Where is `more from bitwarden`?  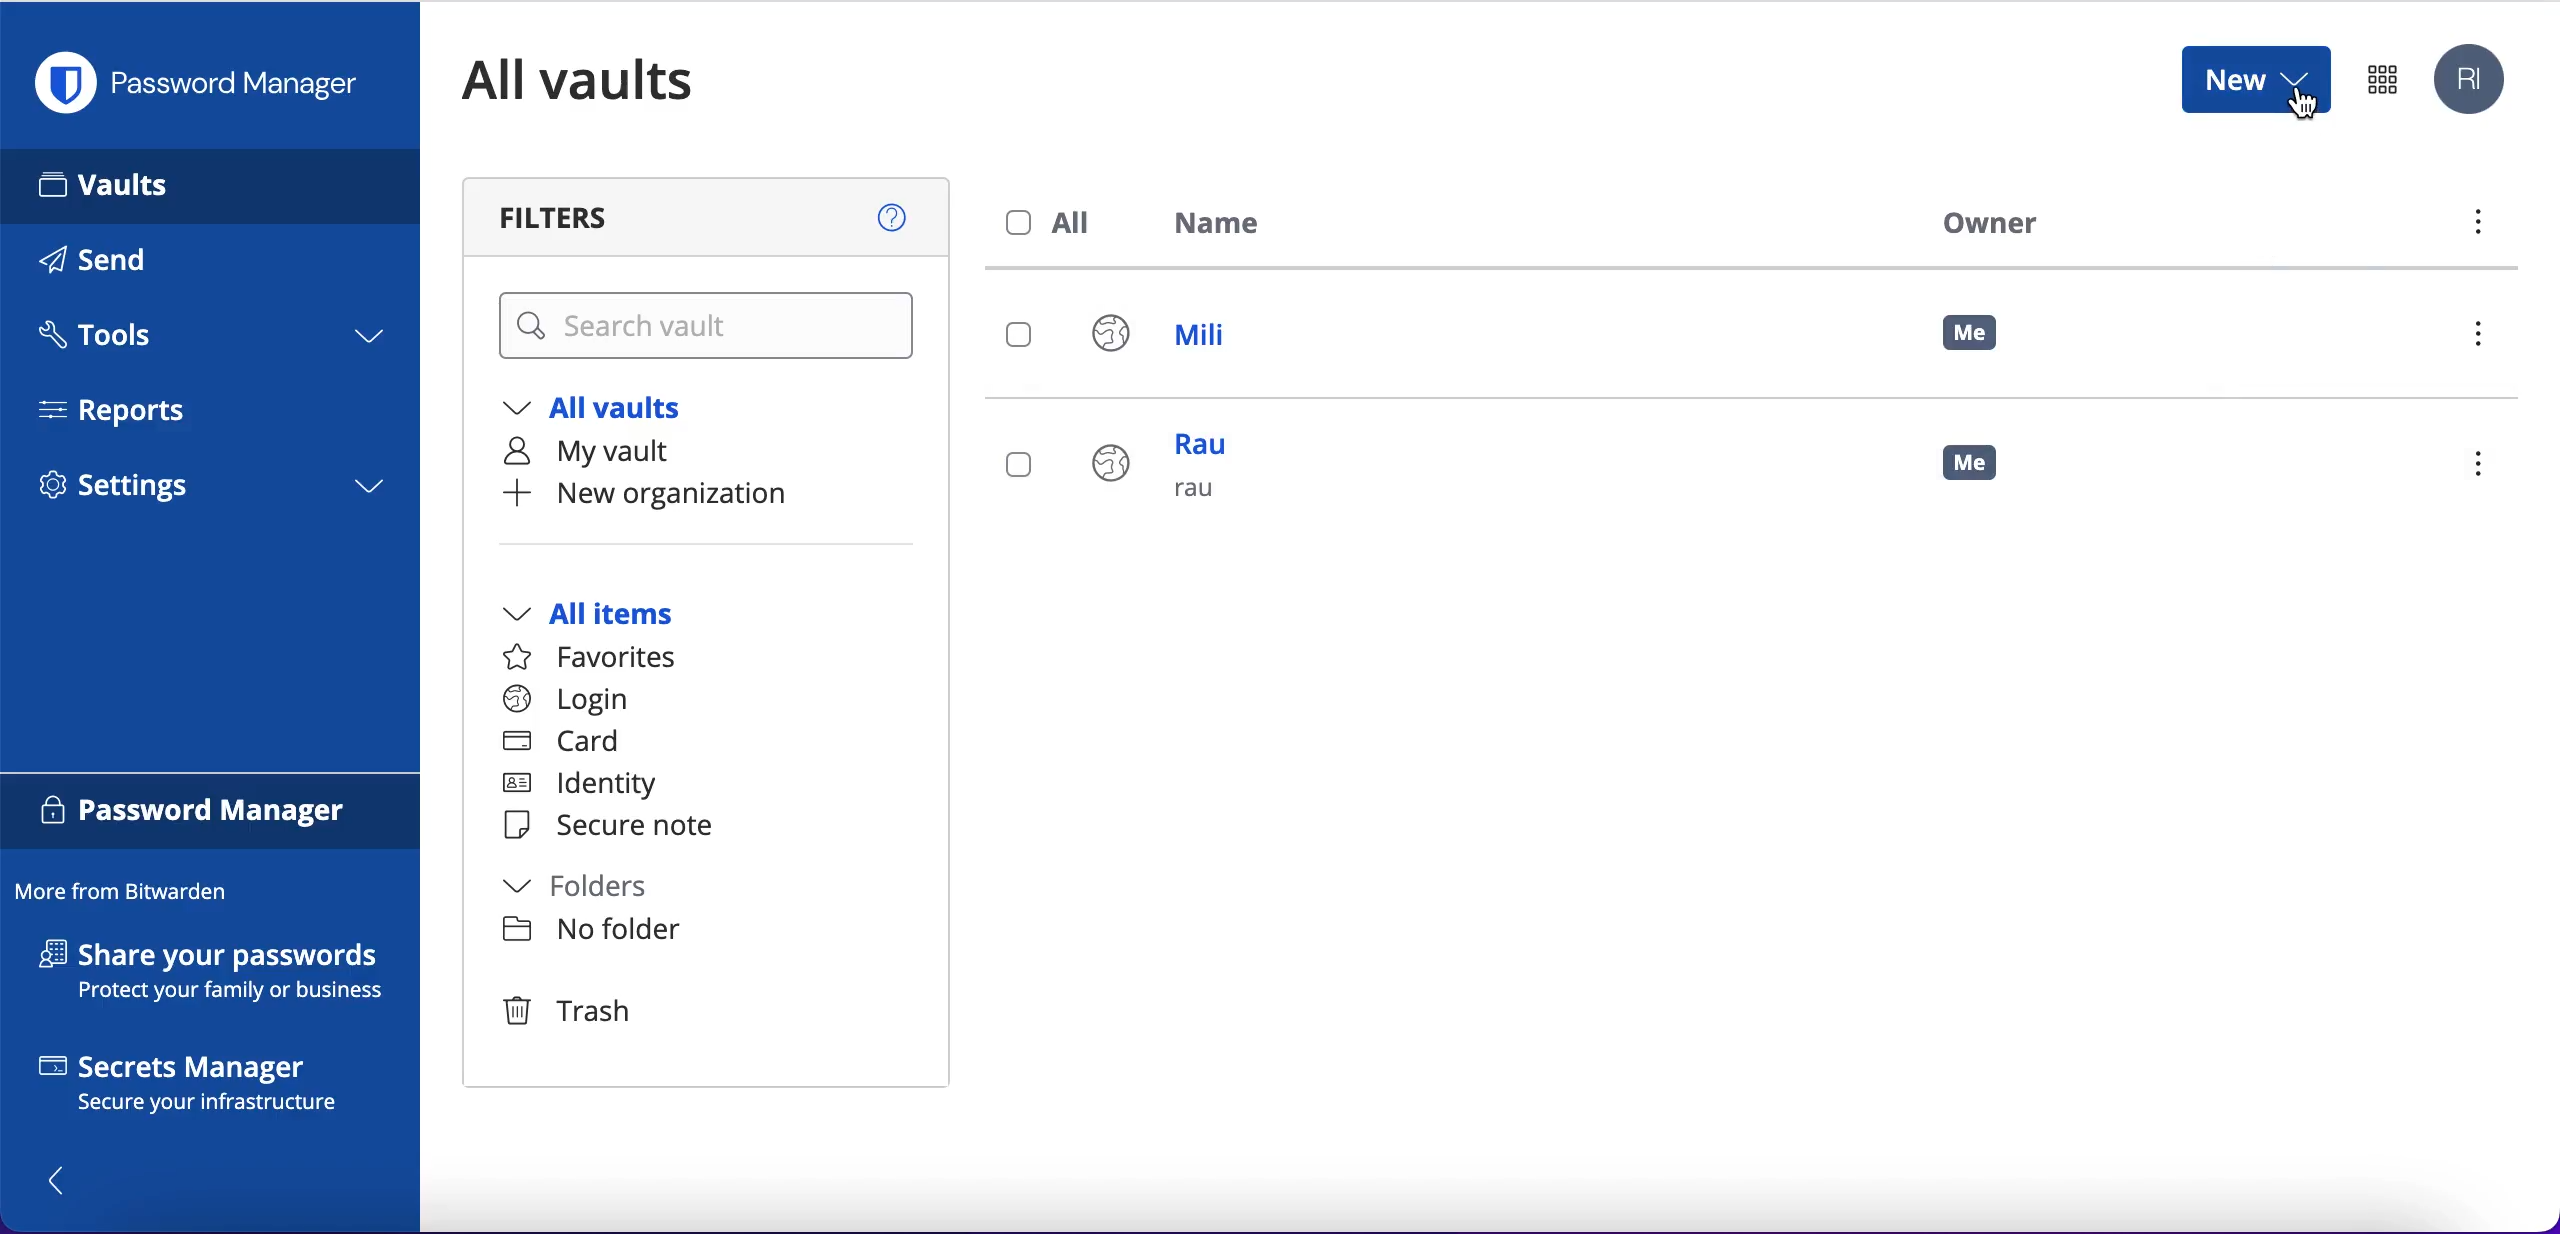 more from bitwarden is located at coordinates (131, 893).